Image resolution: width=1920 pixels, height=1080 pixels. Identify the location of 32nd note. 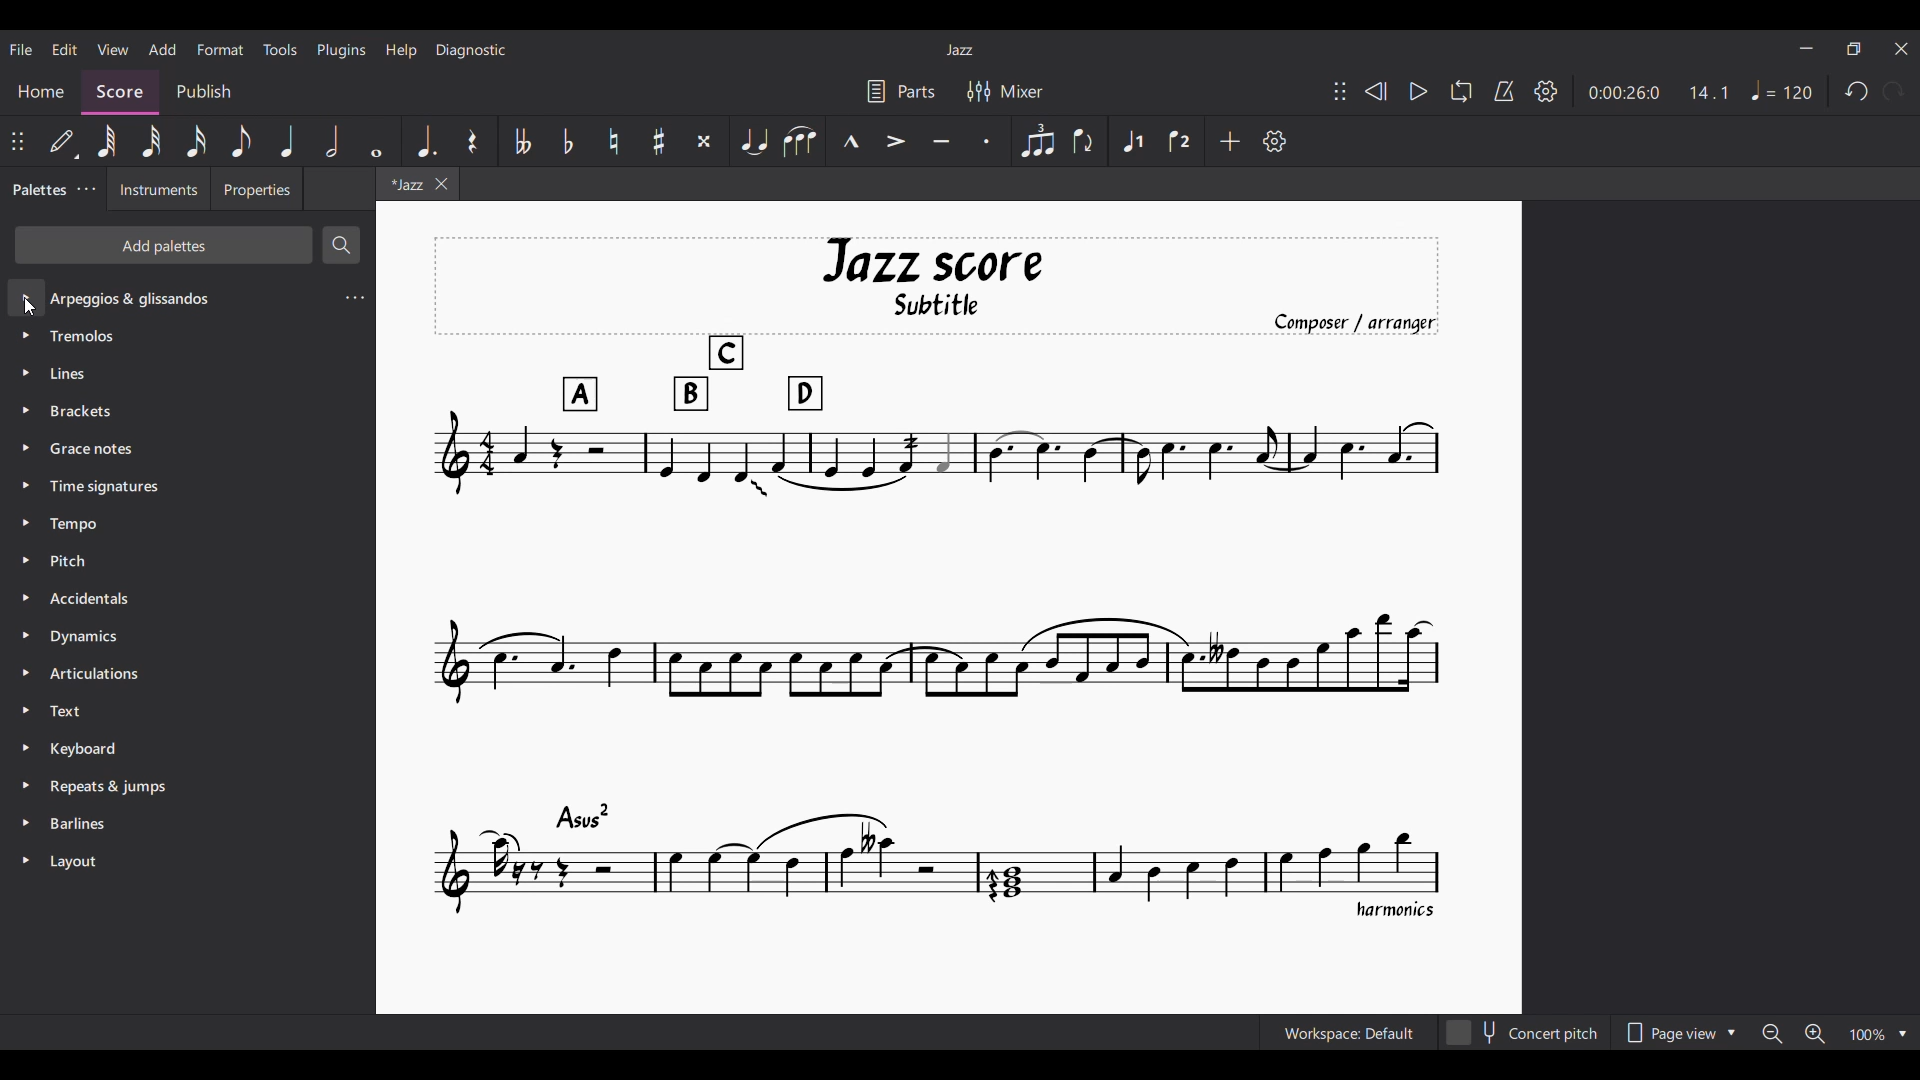
(152, 141).